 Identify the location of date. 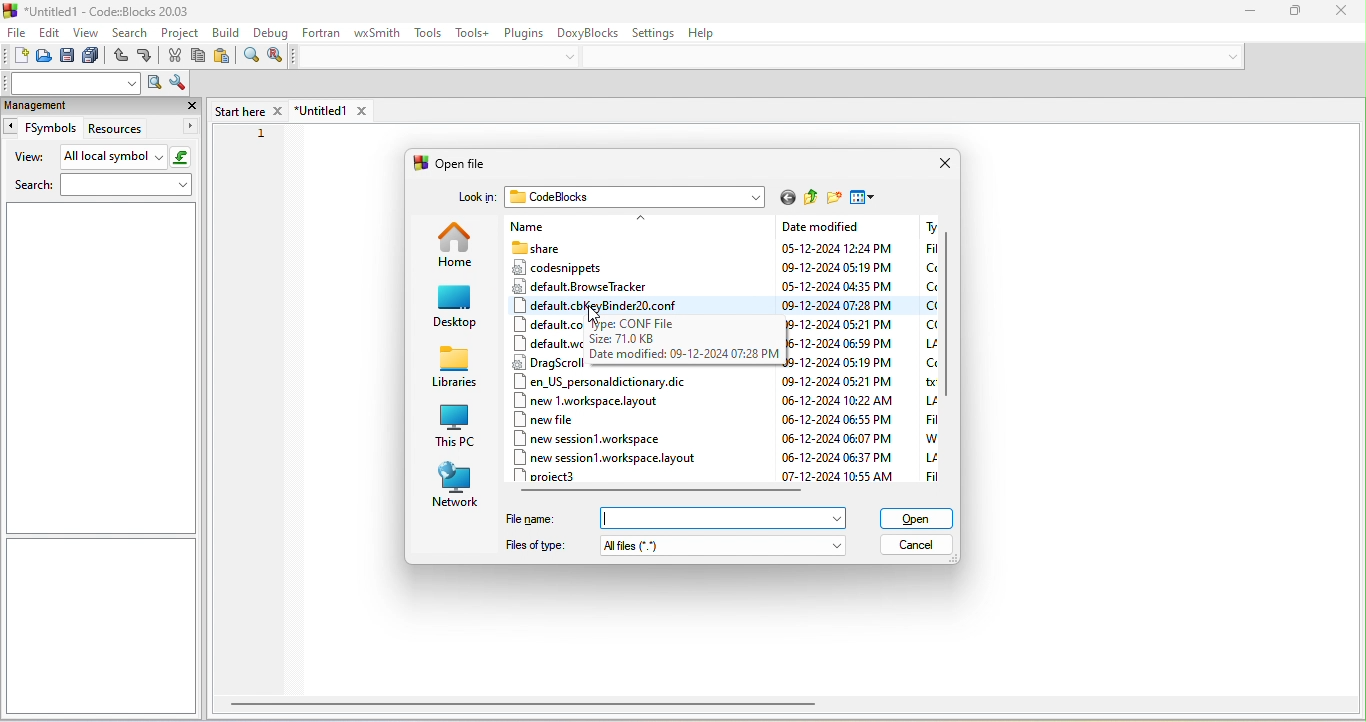
(832, 456).